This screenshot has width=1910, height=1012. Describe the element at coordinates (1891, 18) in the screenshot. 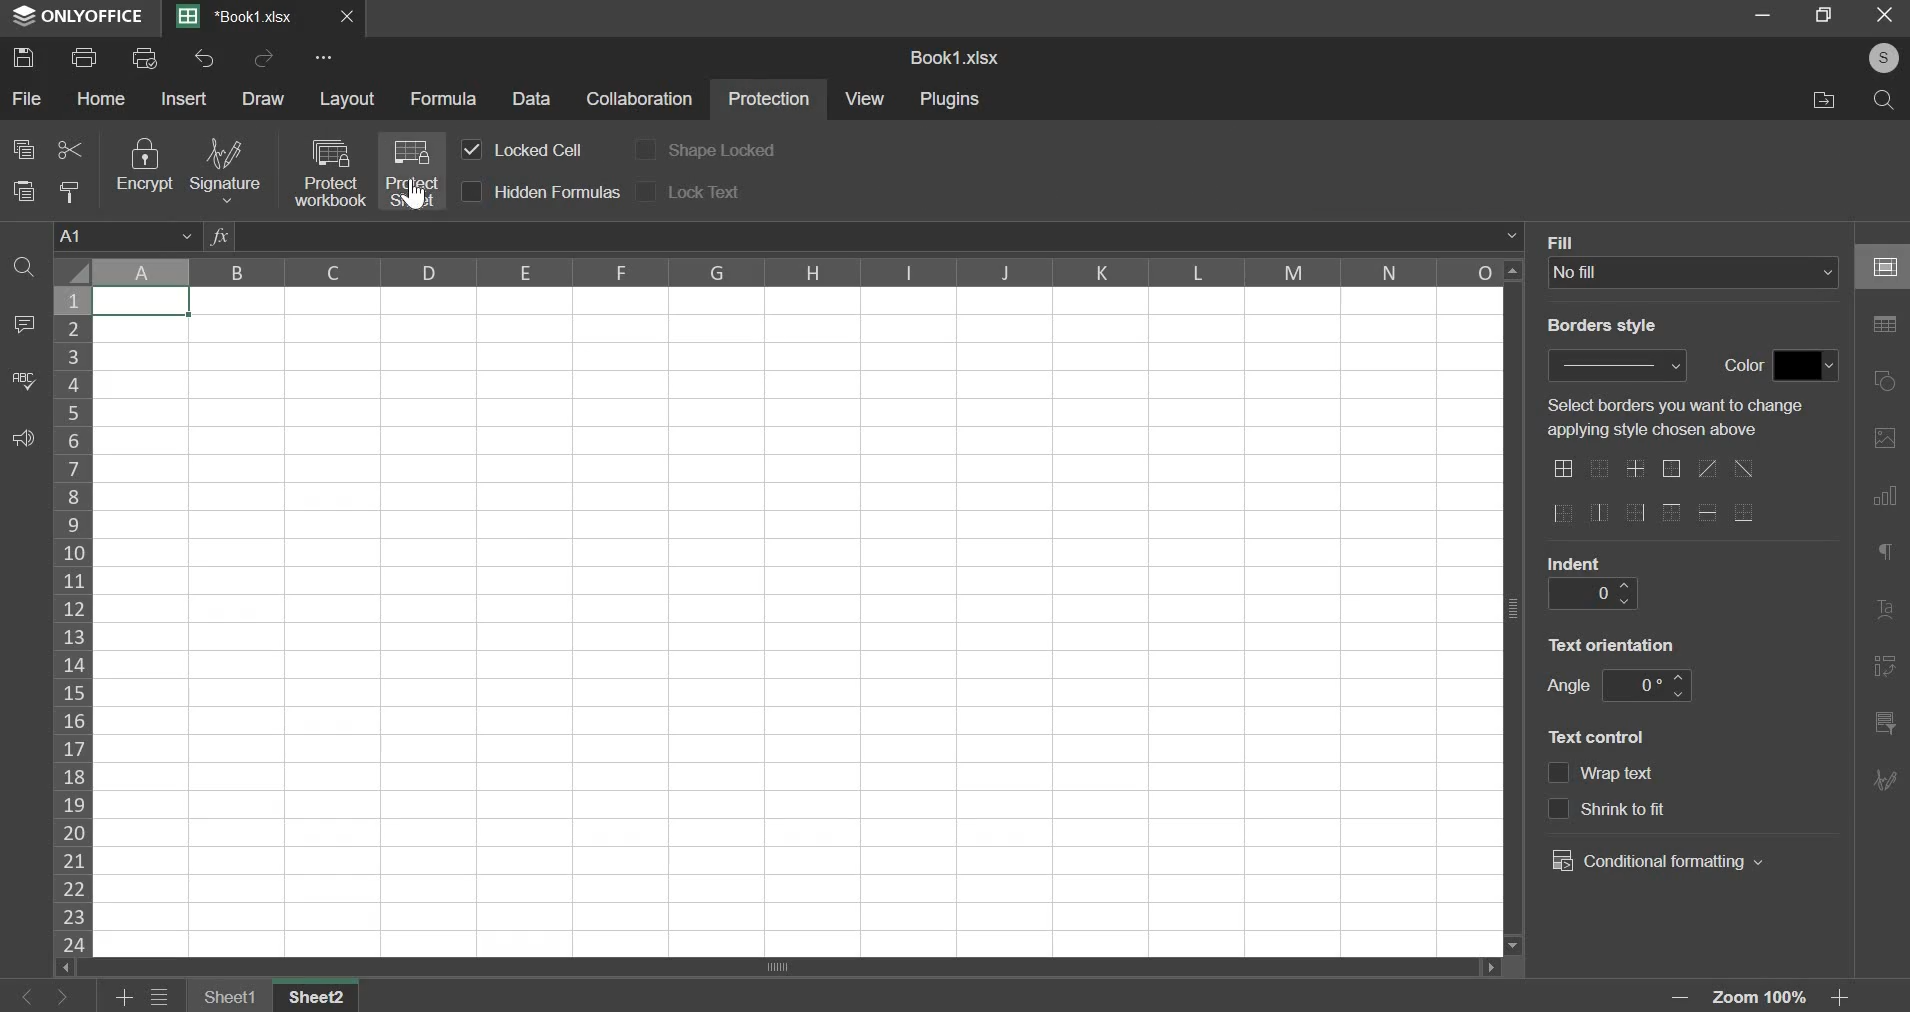

I see `Cancel` at that location.